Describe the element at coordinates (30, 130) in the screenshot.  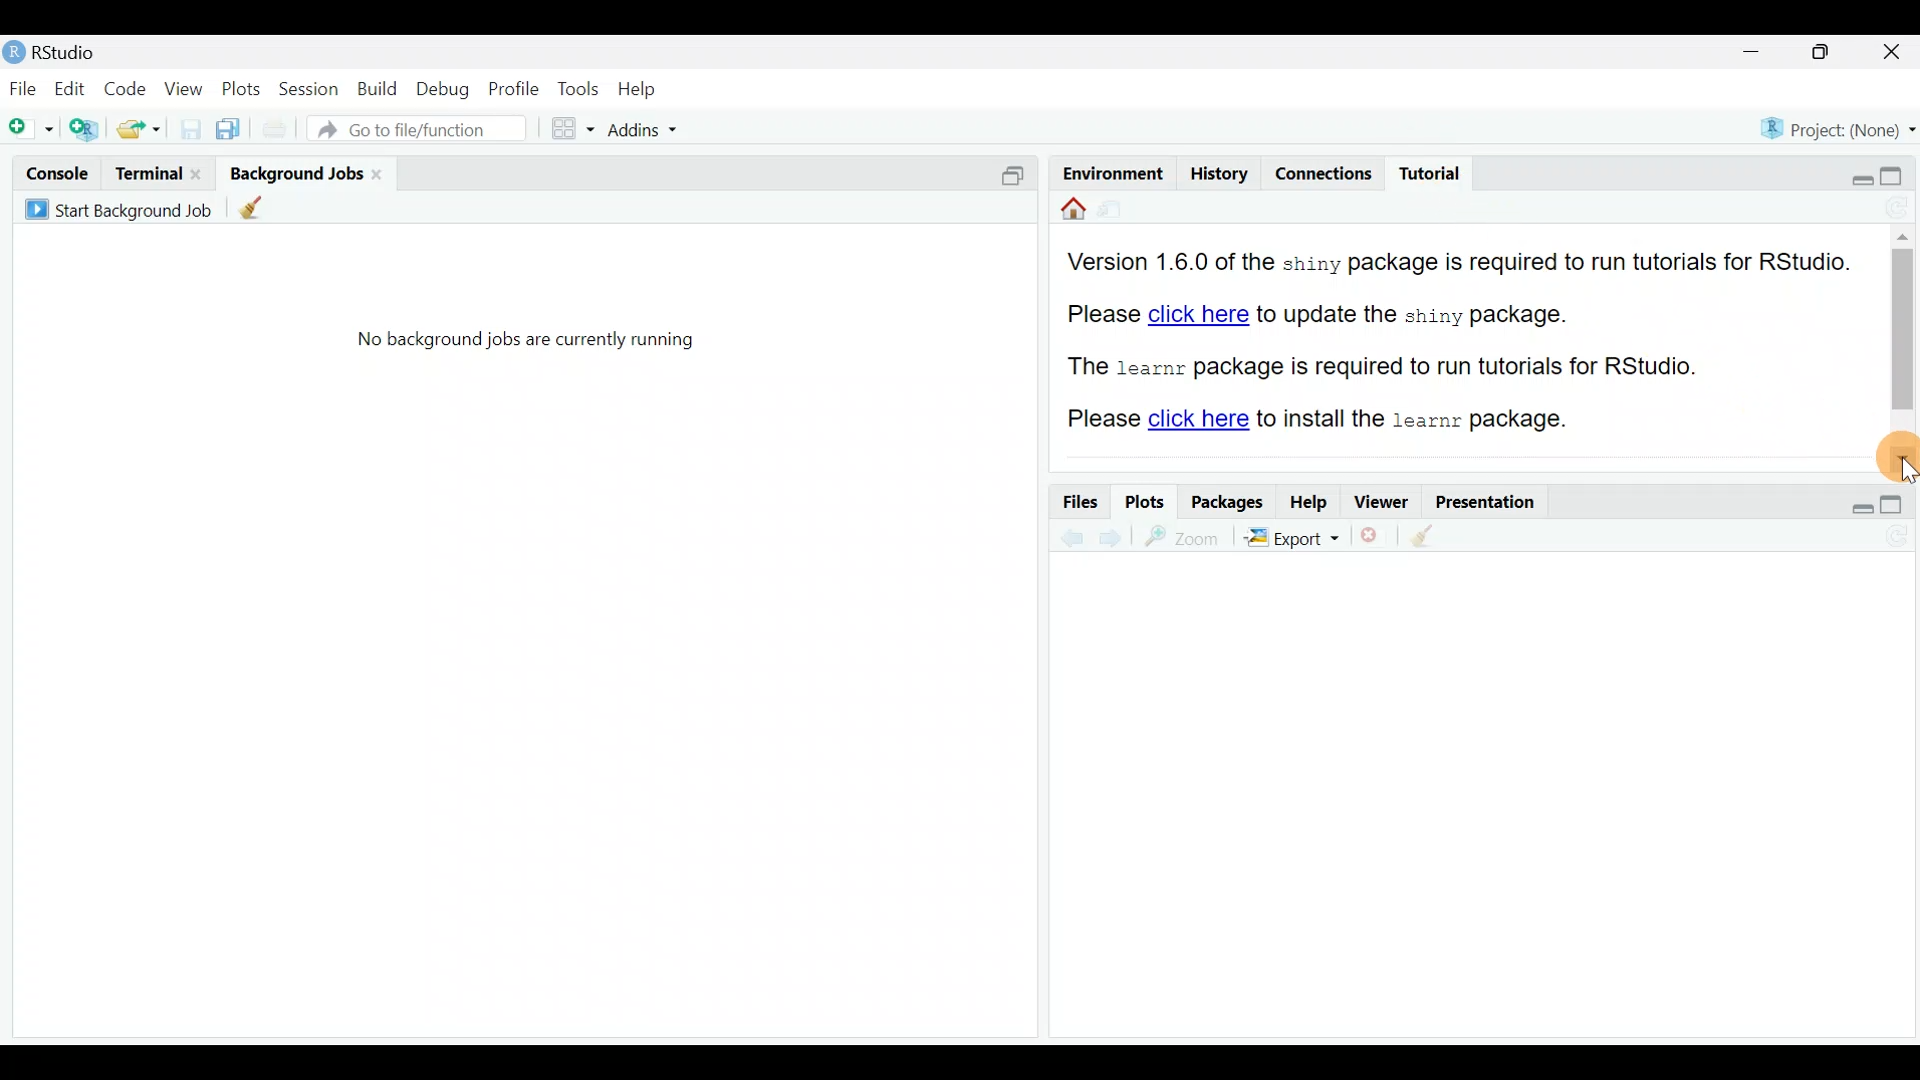
I see `New file` at that location.